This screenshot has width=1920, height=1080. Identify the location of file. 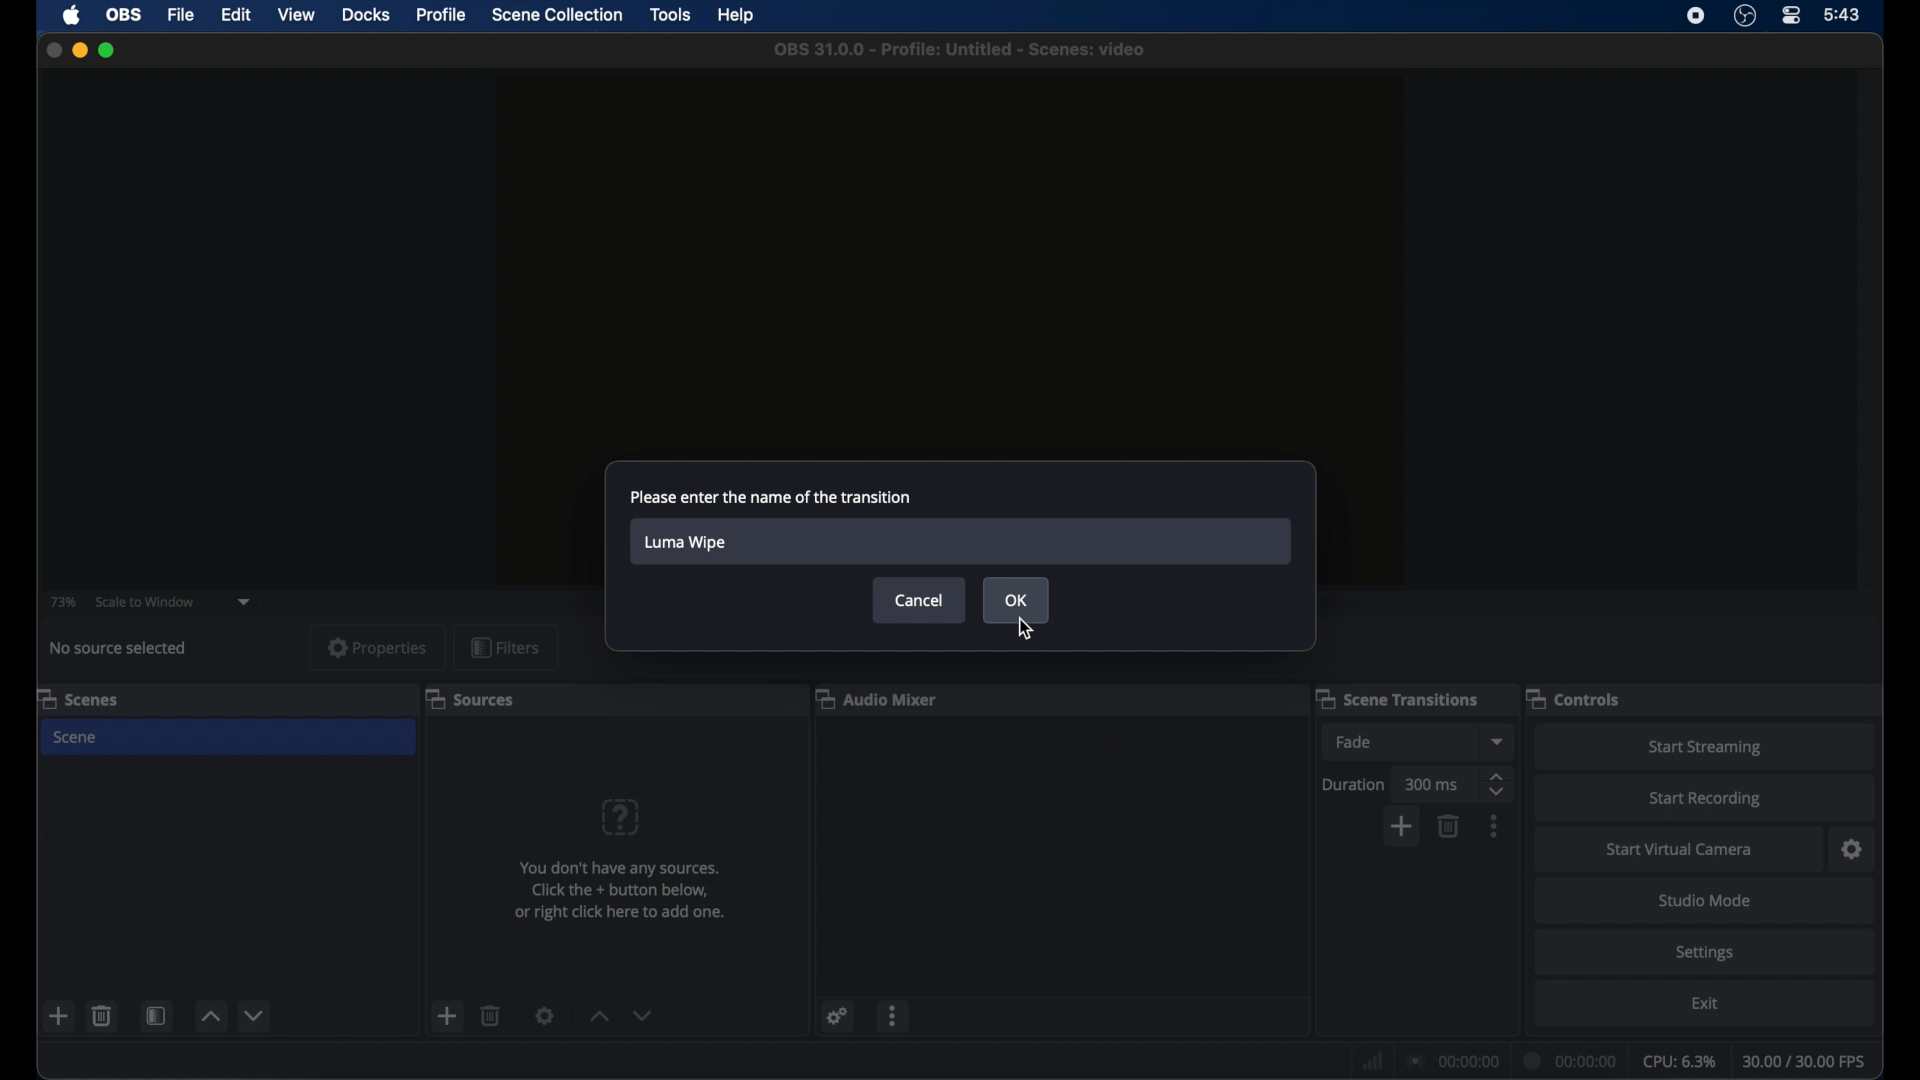
(181, 15).